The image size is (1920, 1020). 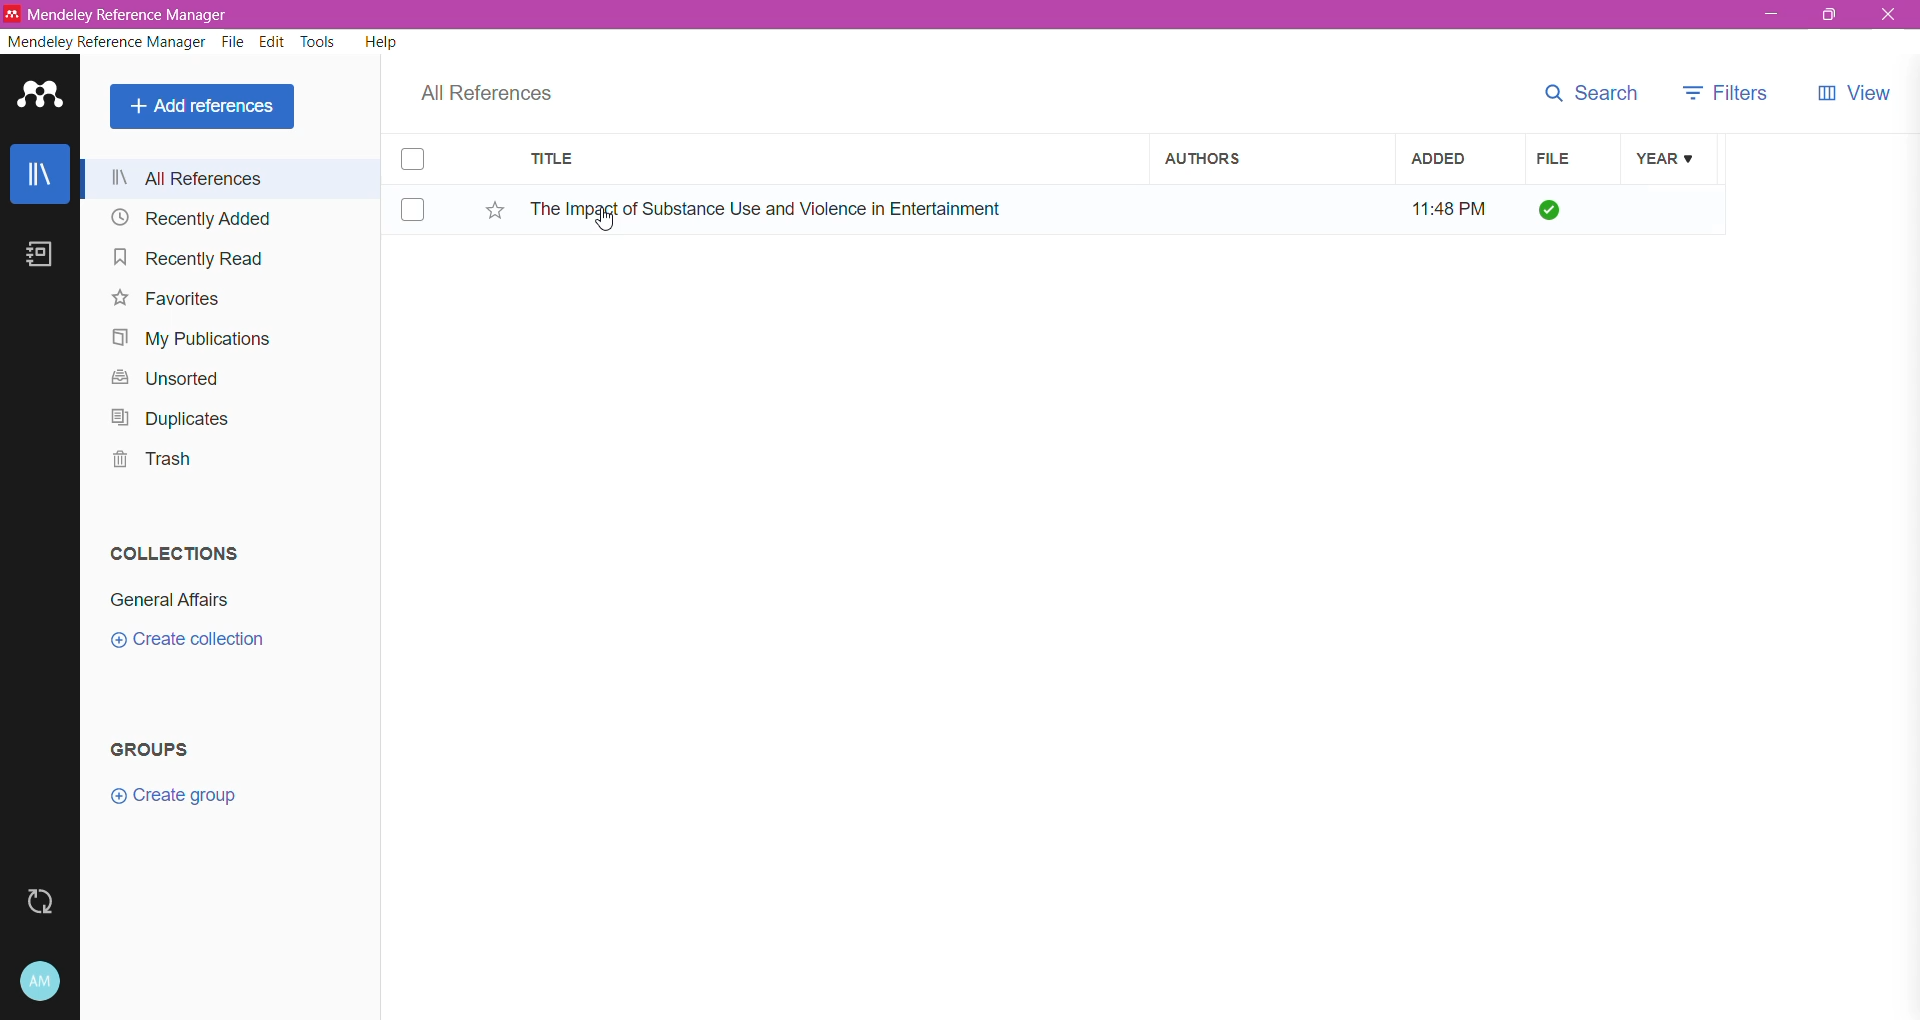 I want to click on Add References, so click(x=202, y=107).